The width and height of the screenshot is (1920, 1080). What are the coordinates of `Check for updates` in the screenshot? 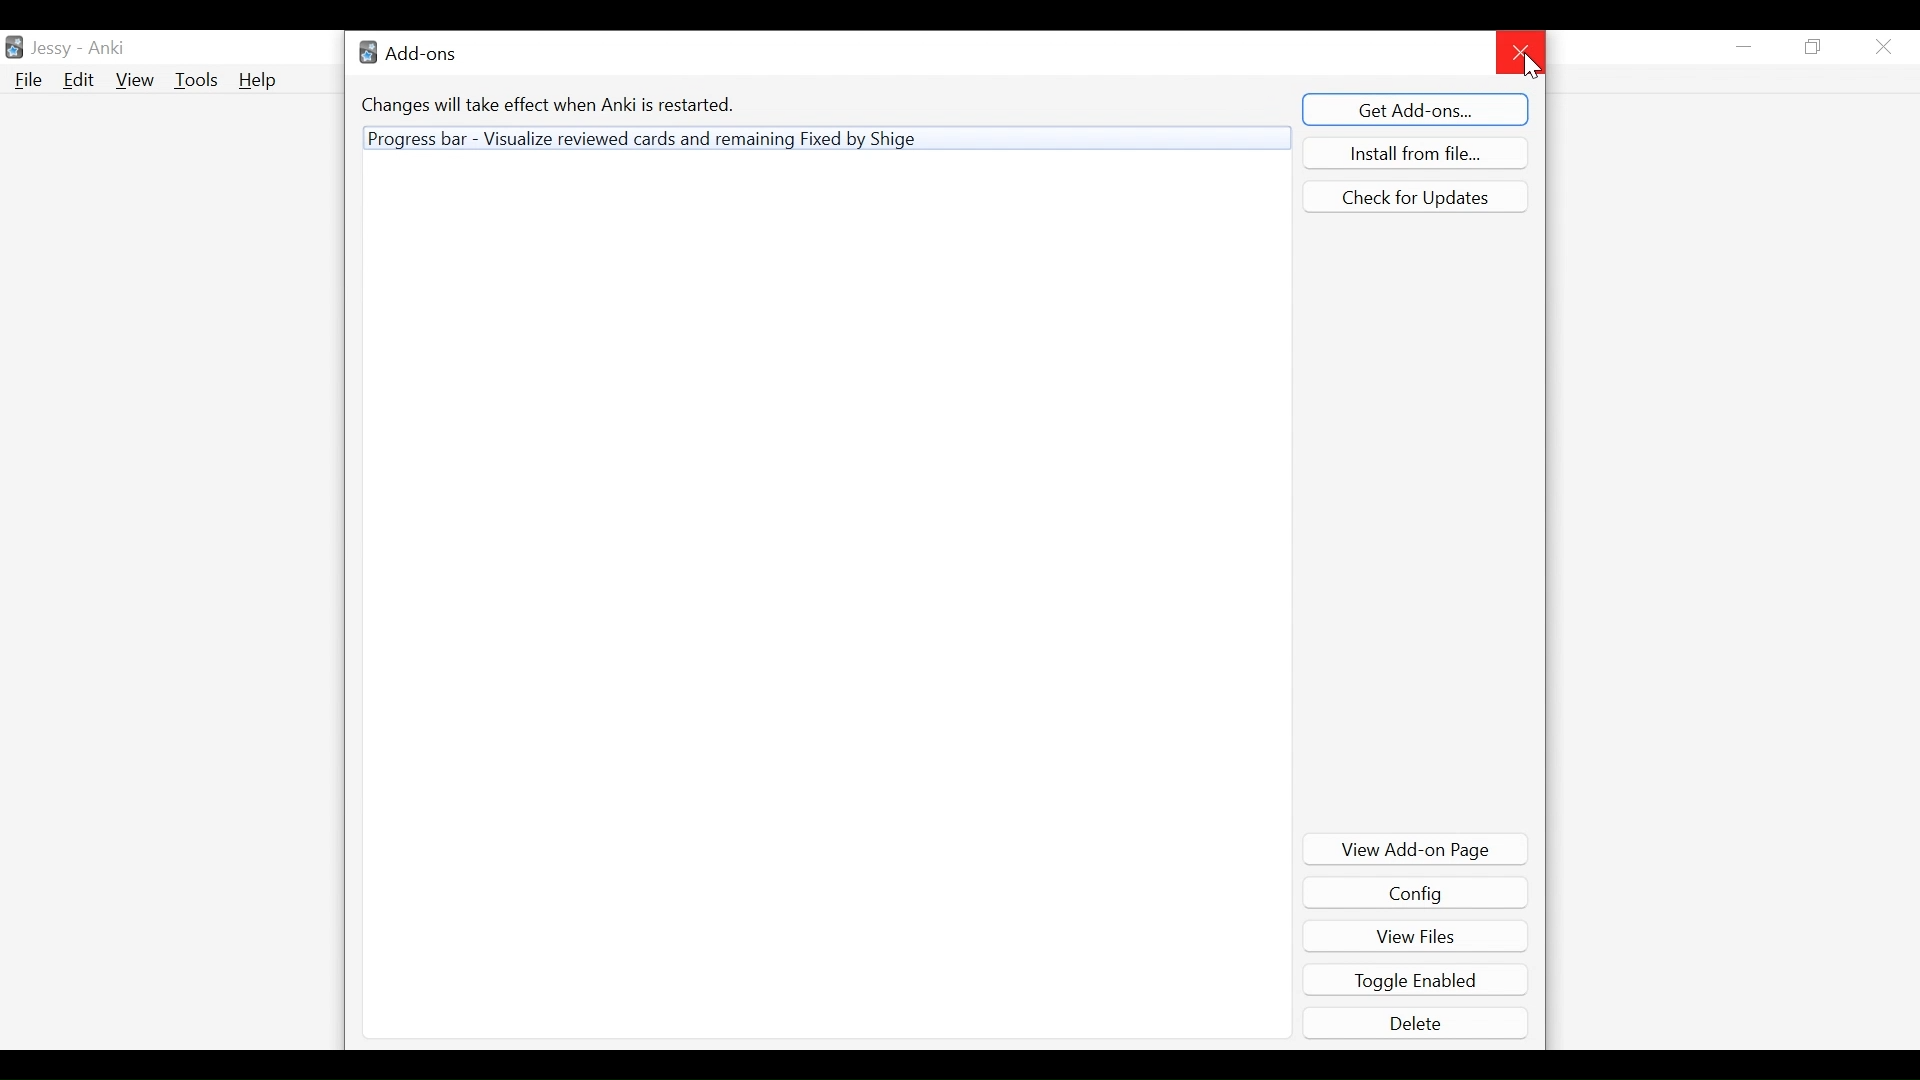 It's located at (1414, 197).